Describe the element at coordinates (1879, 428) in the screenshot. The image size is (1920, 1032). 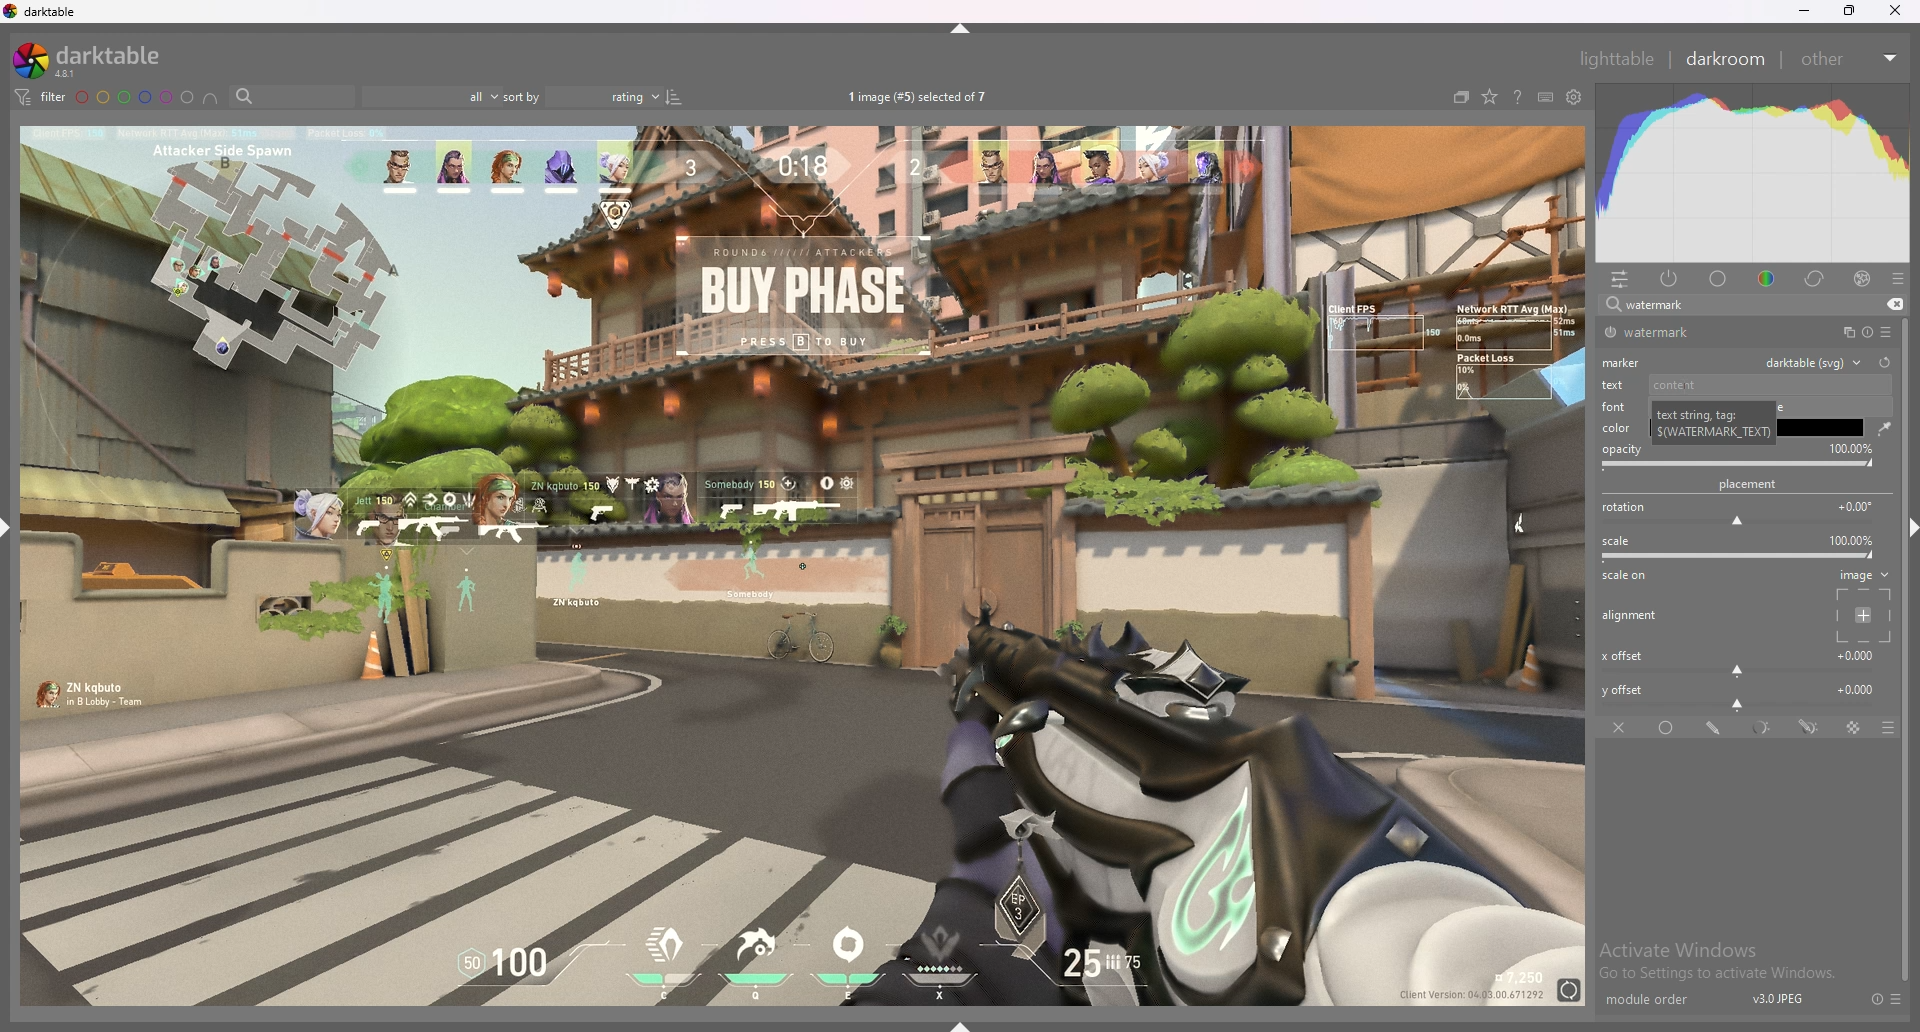
I see `waterdrop tool` at that location.